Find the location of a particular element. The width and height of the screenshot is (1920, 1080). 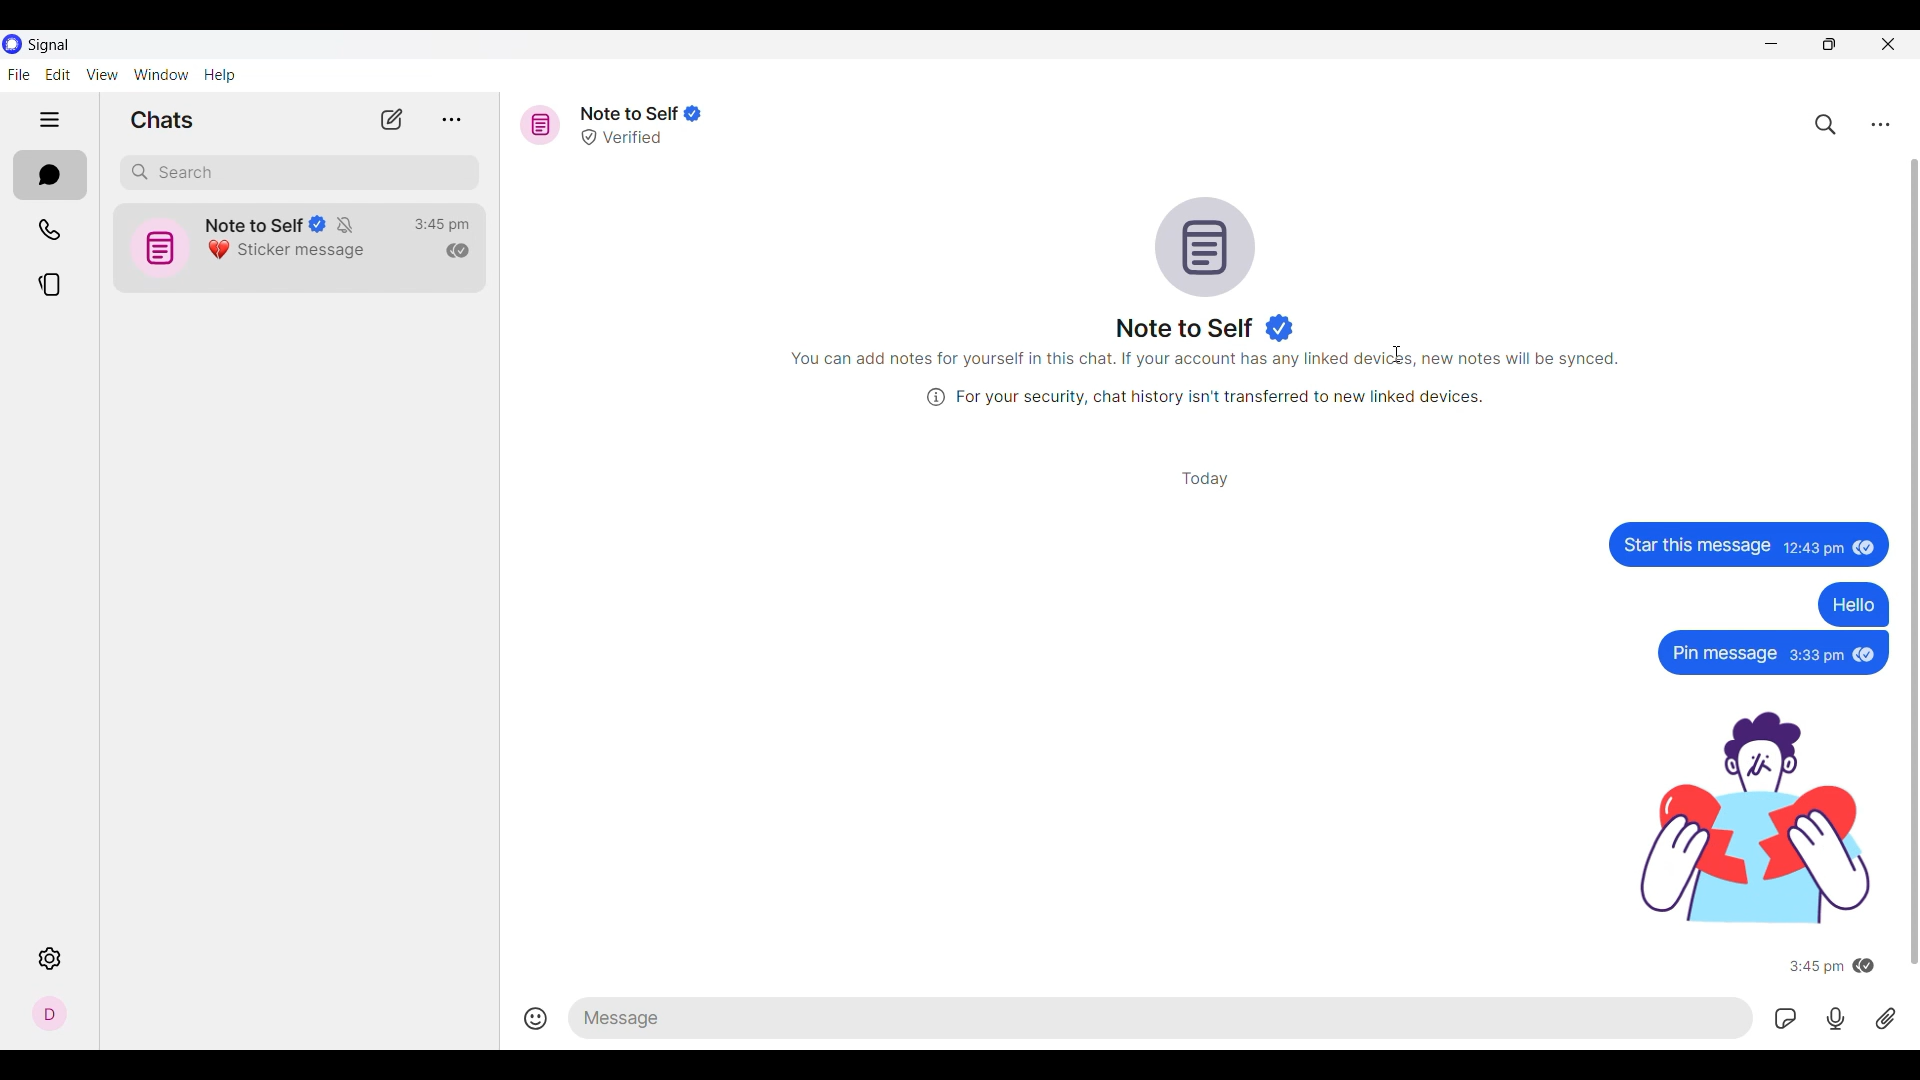

Insert emojis is located at coordinates (534, 1016).